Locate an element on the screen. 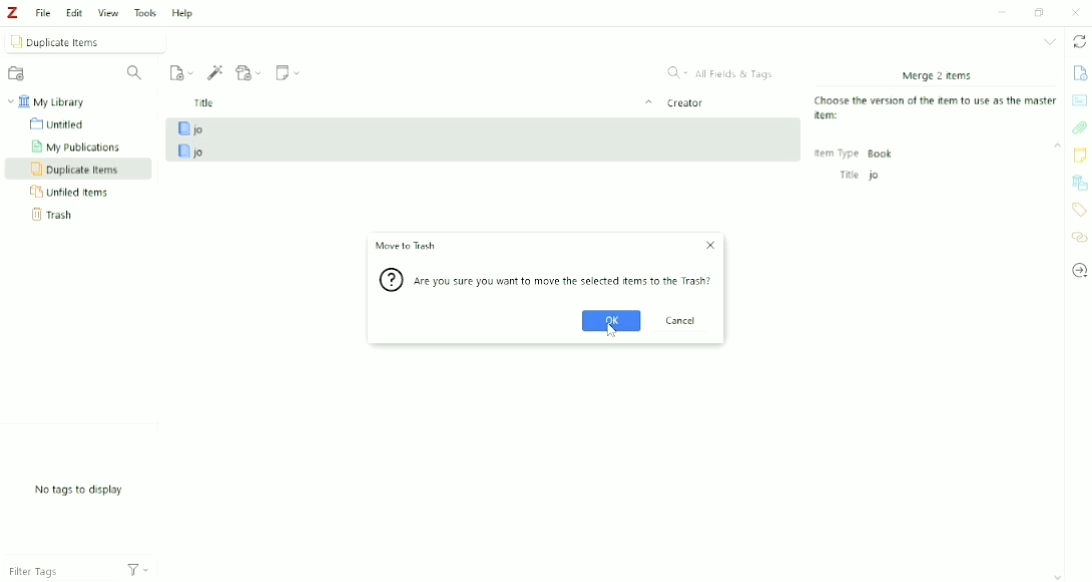 The height and width of the screenshot is (582, 1092). Tags is located at coordinates (1078, 210).